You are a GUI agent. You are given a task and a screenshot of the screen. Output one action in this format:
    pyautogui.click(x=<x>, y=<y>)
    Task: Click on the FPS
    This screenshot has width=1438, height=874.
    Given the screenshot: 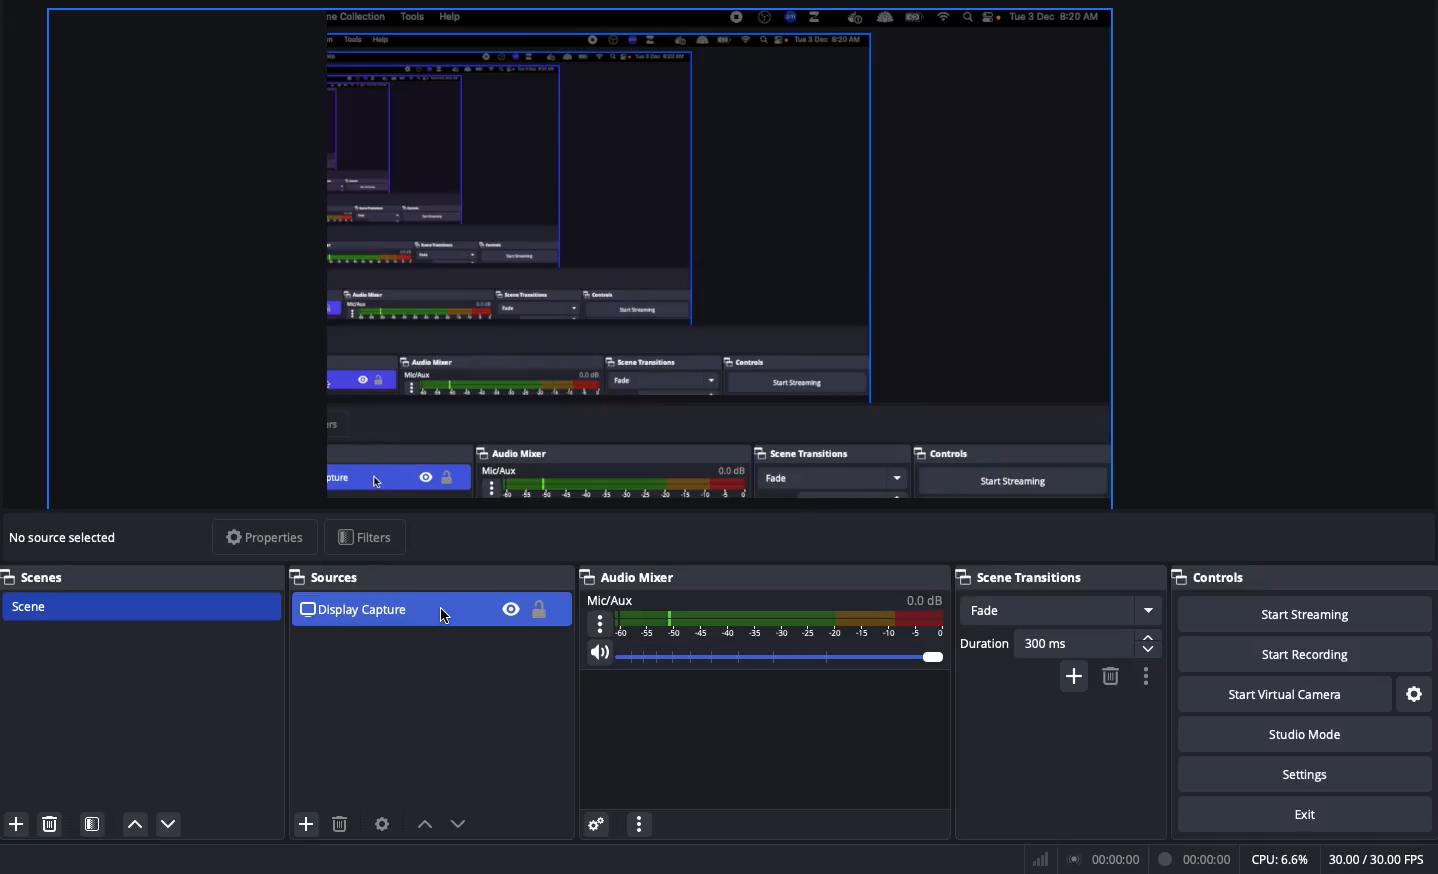 What is the action you would take?
    pyautogui.click(x=1379, y=859)
    